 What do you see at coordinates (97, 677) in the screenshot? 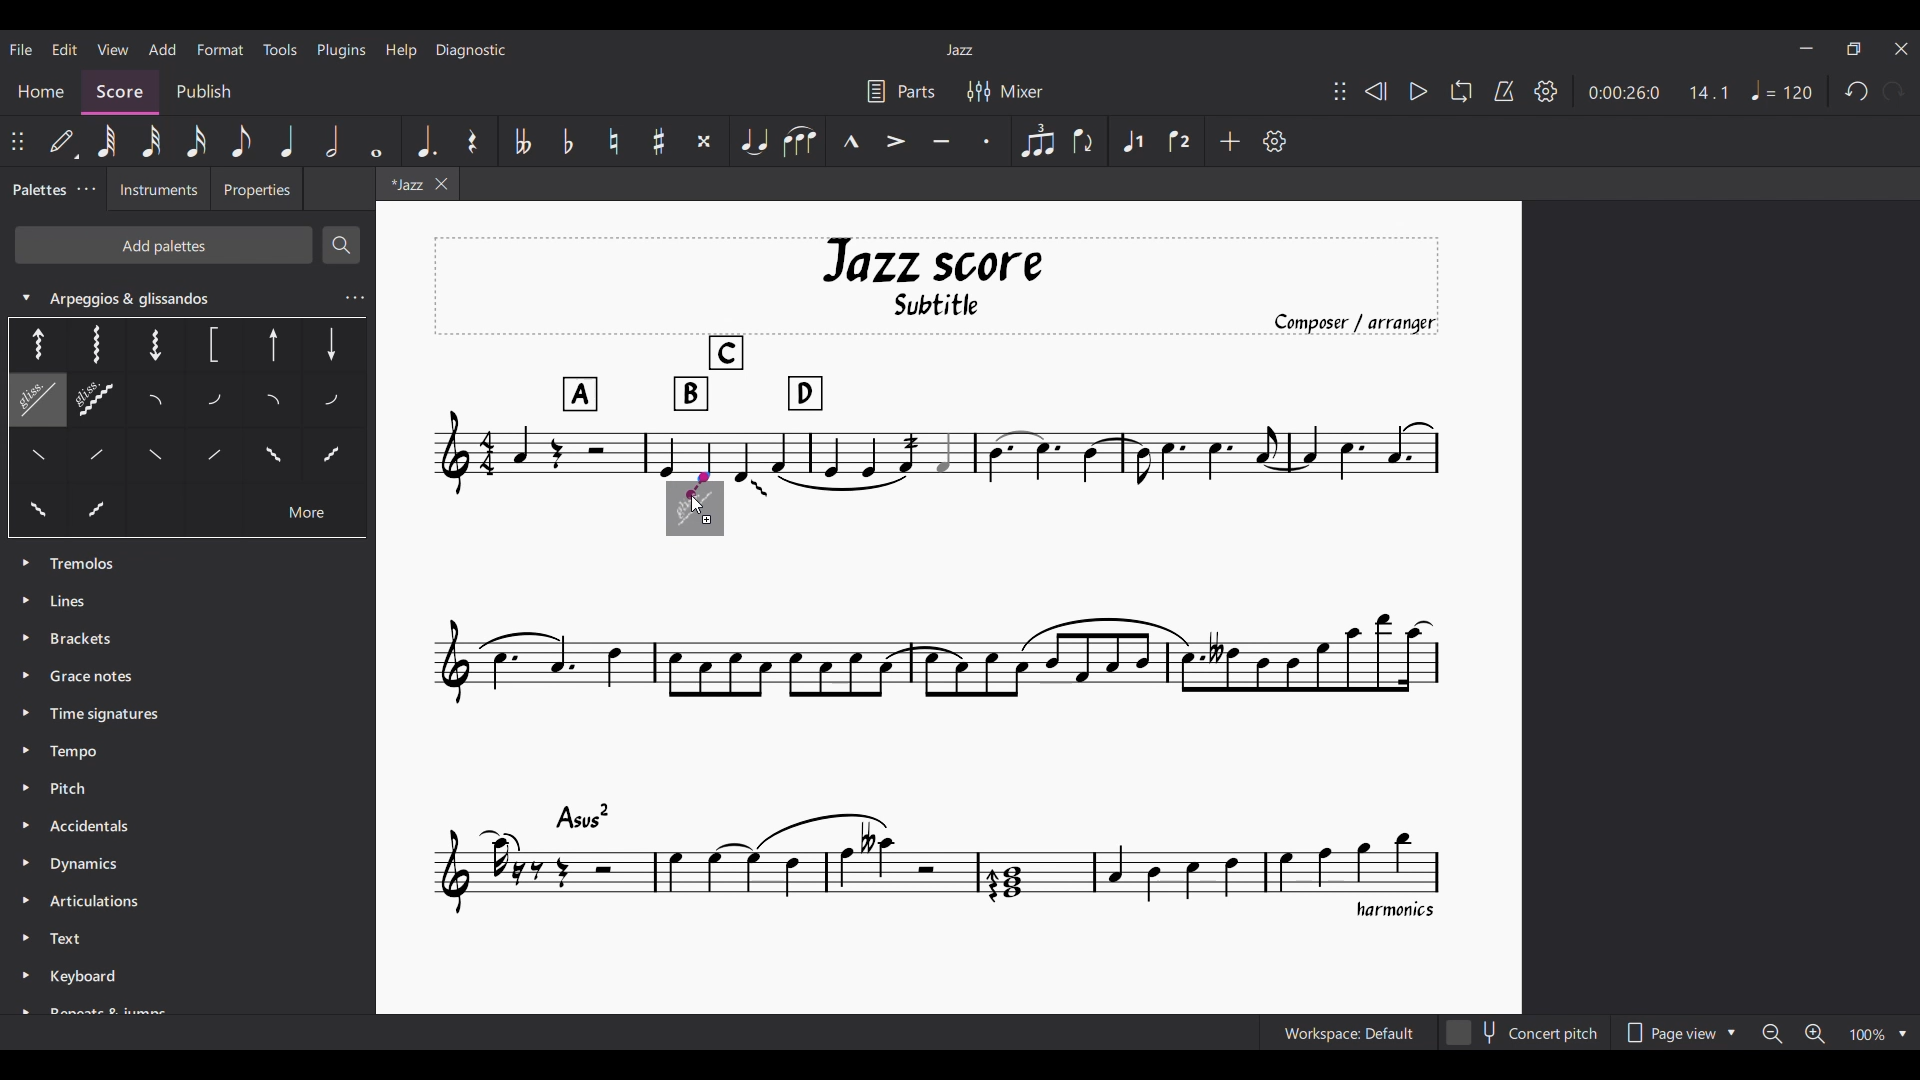
I see `Grace Note` at bounding box center [97, 677].